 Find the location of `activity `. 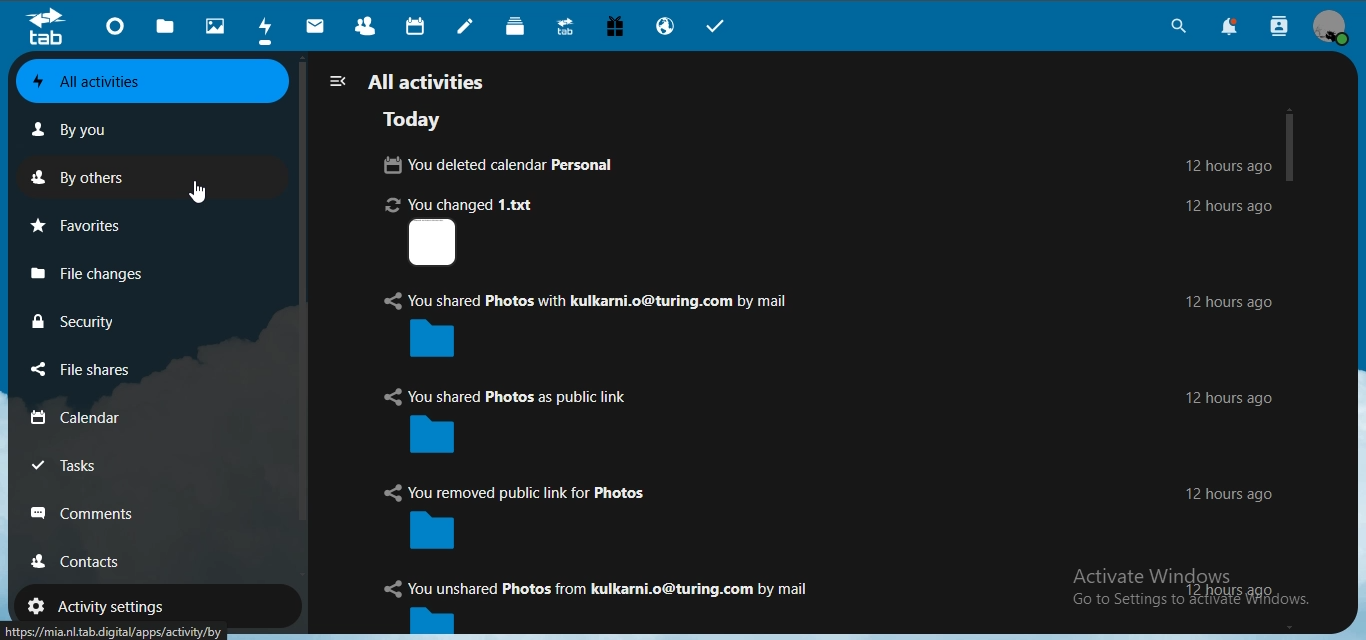

activity  is located at coordinates (265, 28).